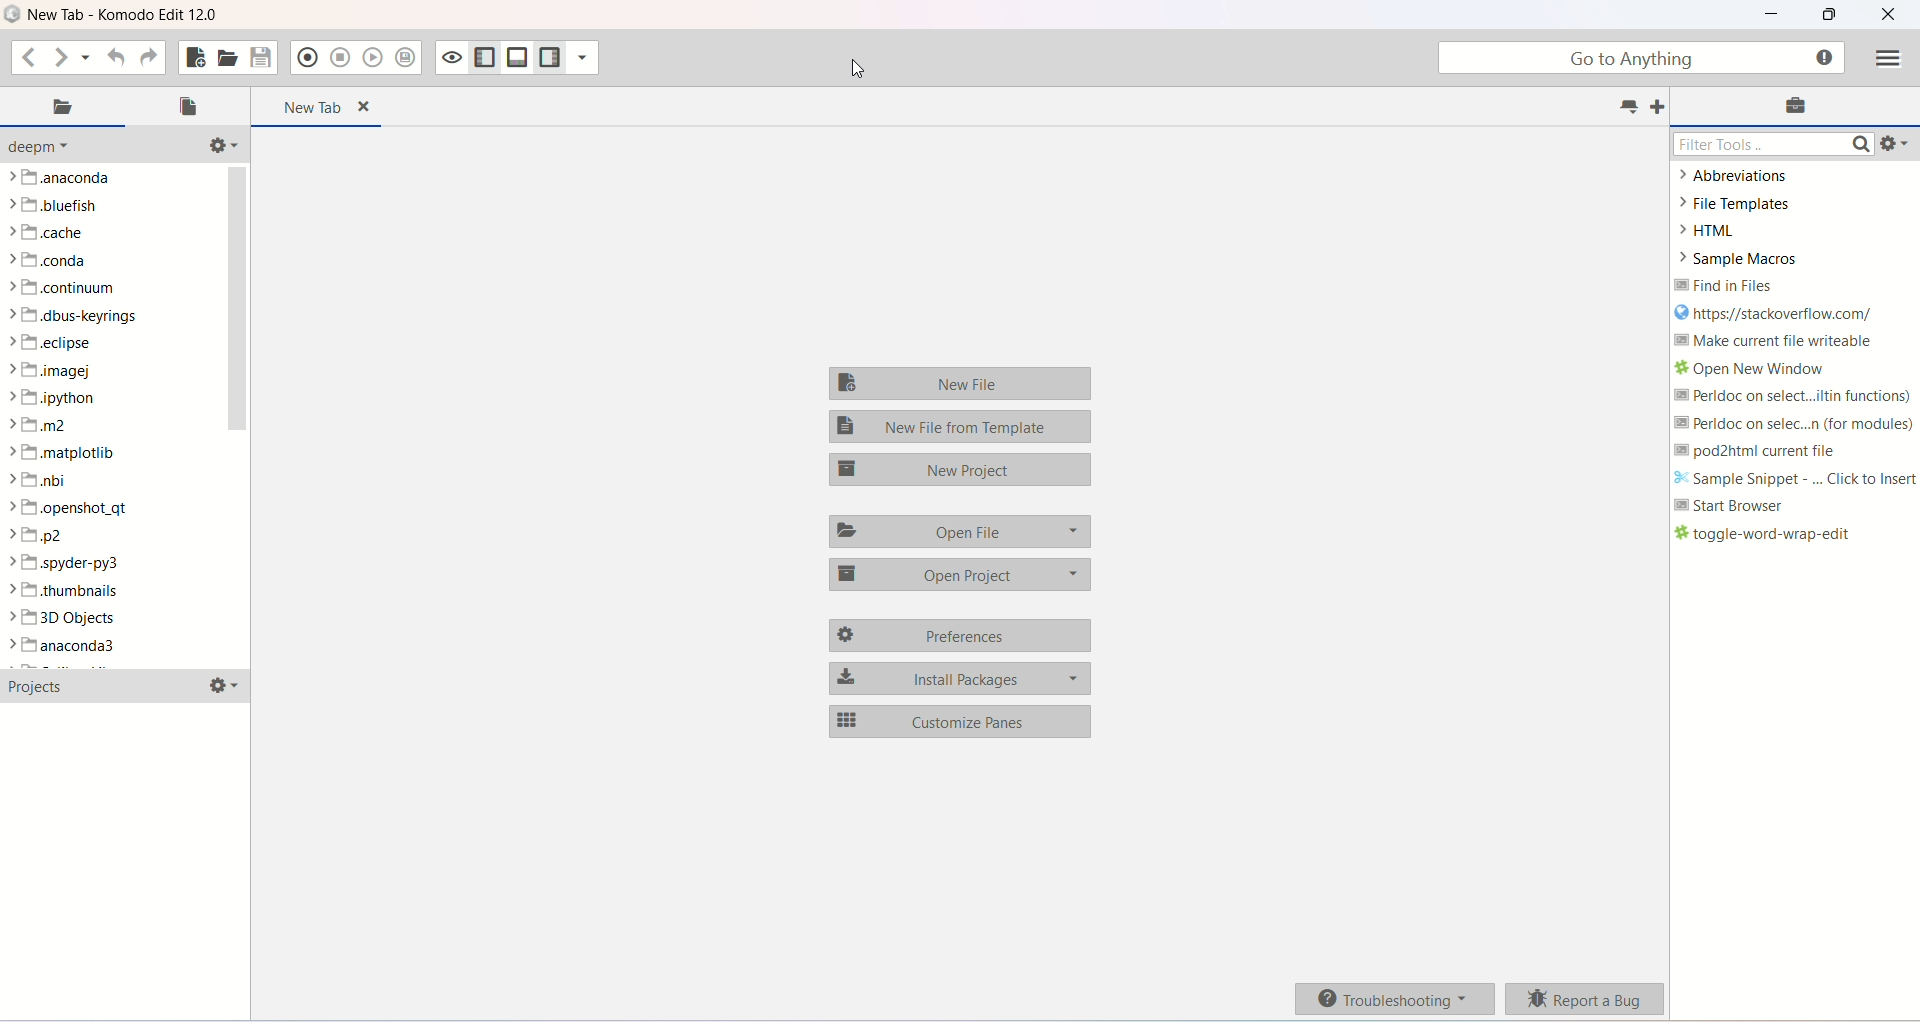  I want to click on maximize, so click(1828, 13).